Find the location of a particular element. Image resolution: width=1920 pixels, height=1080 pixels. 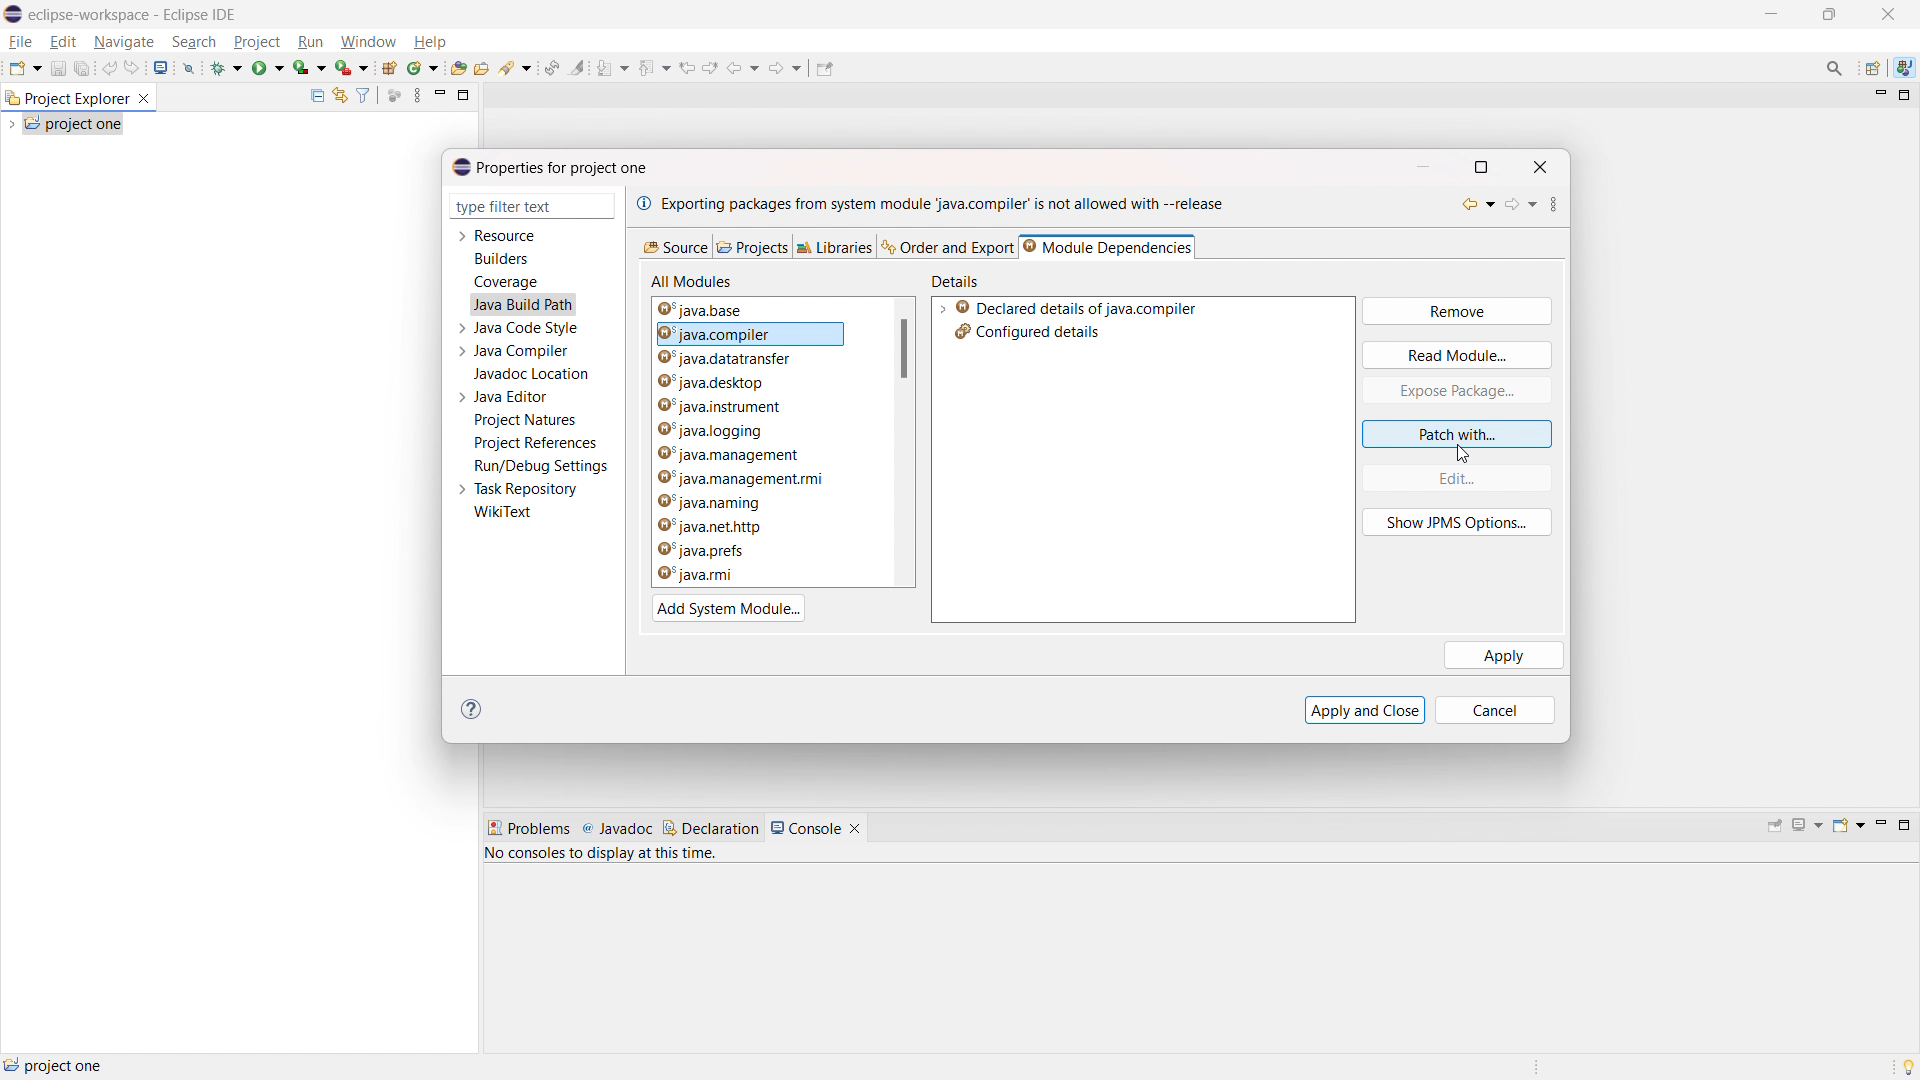

project is located at coordinates (257, 42).